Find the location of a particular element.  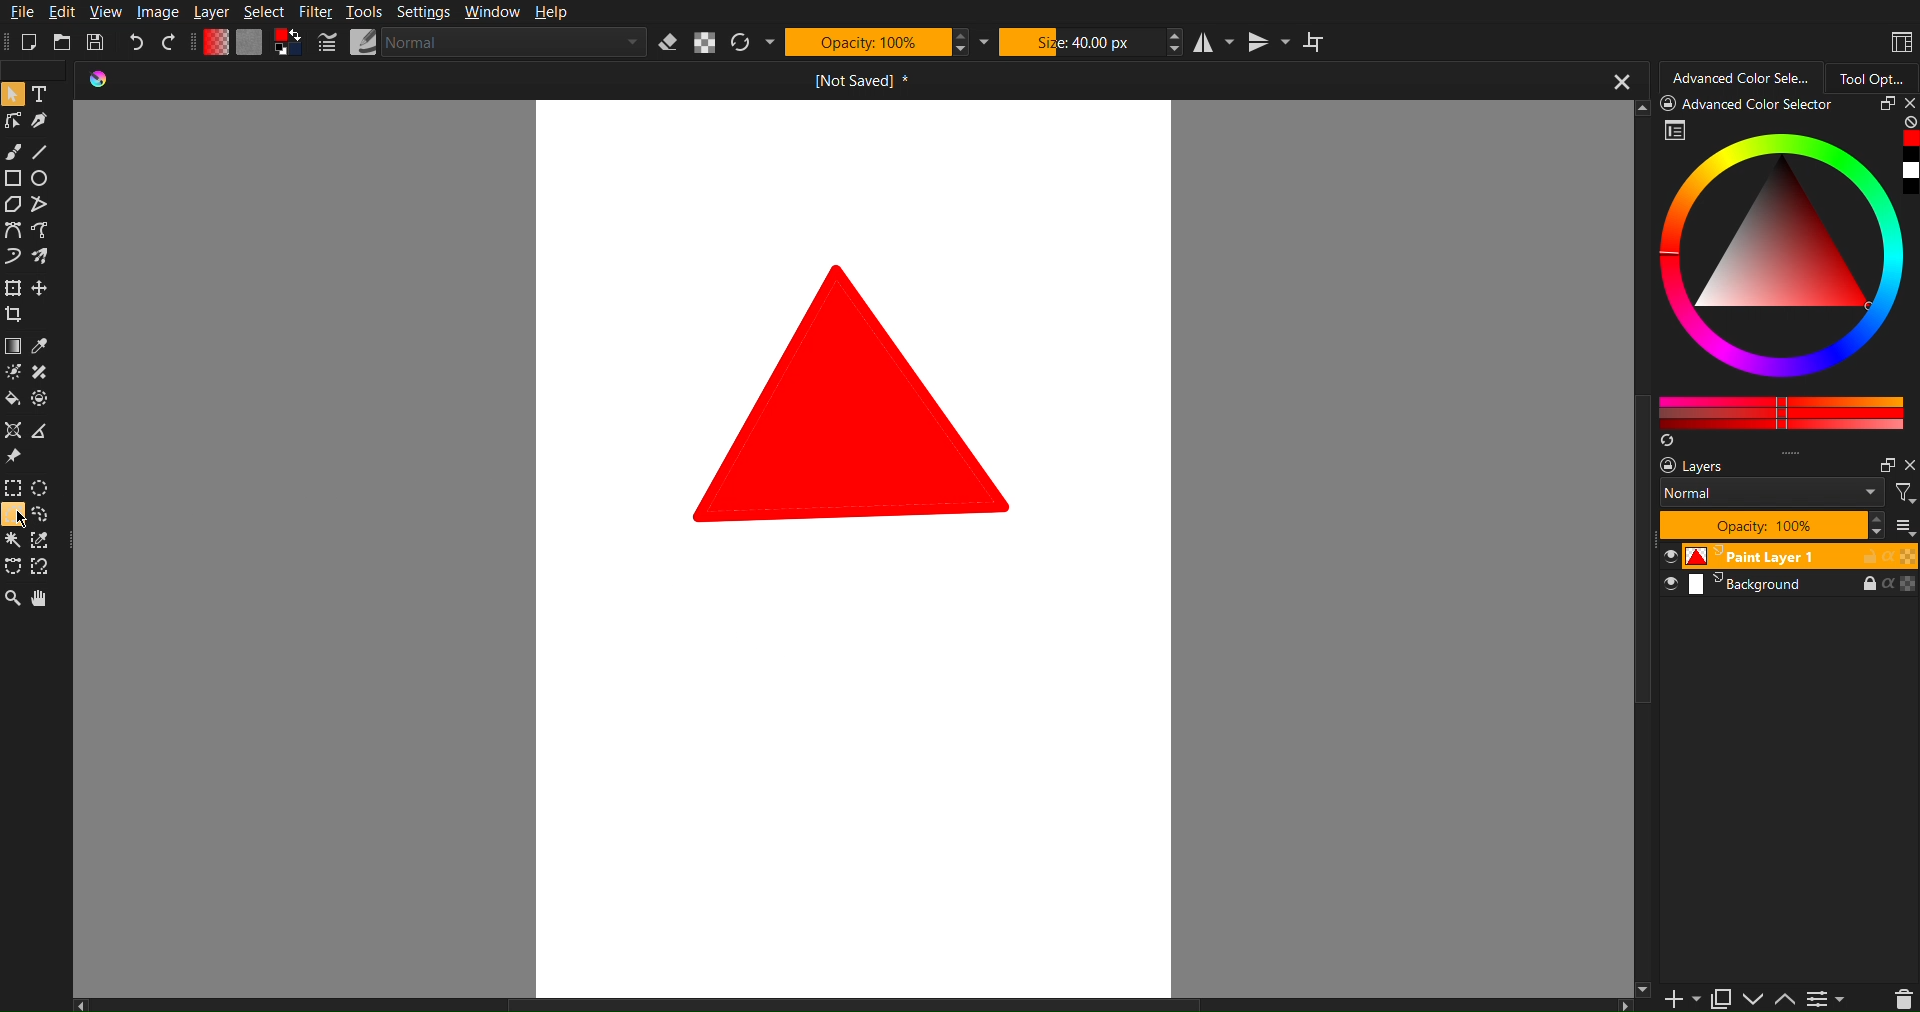

dotted is located at coordinates (43, 400).